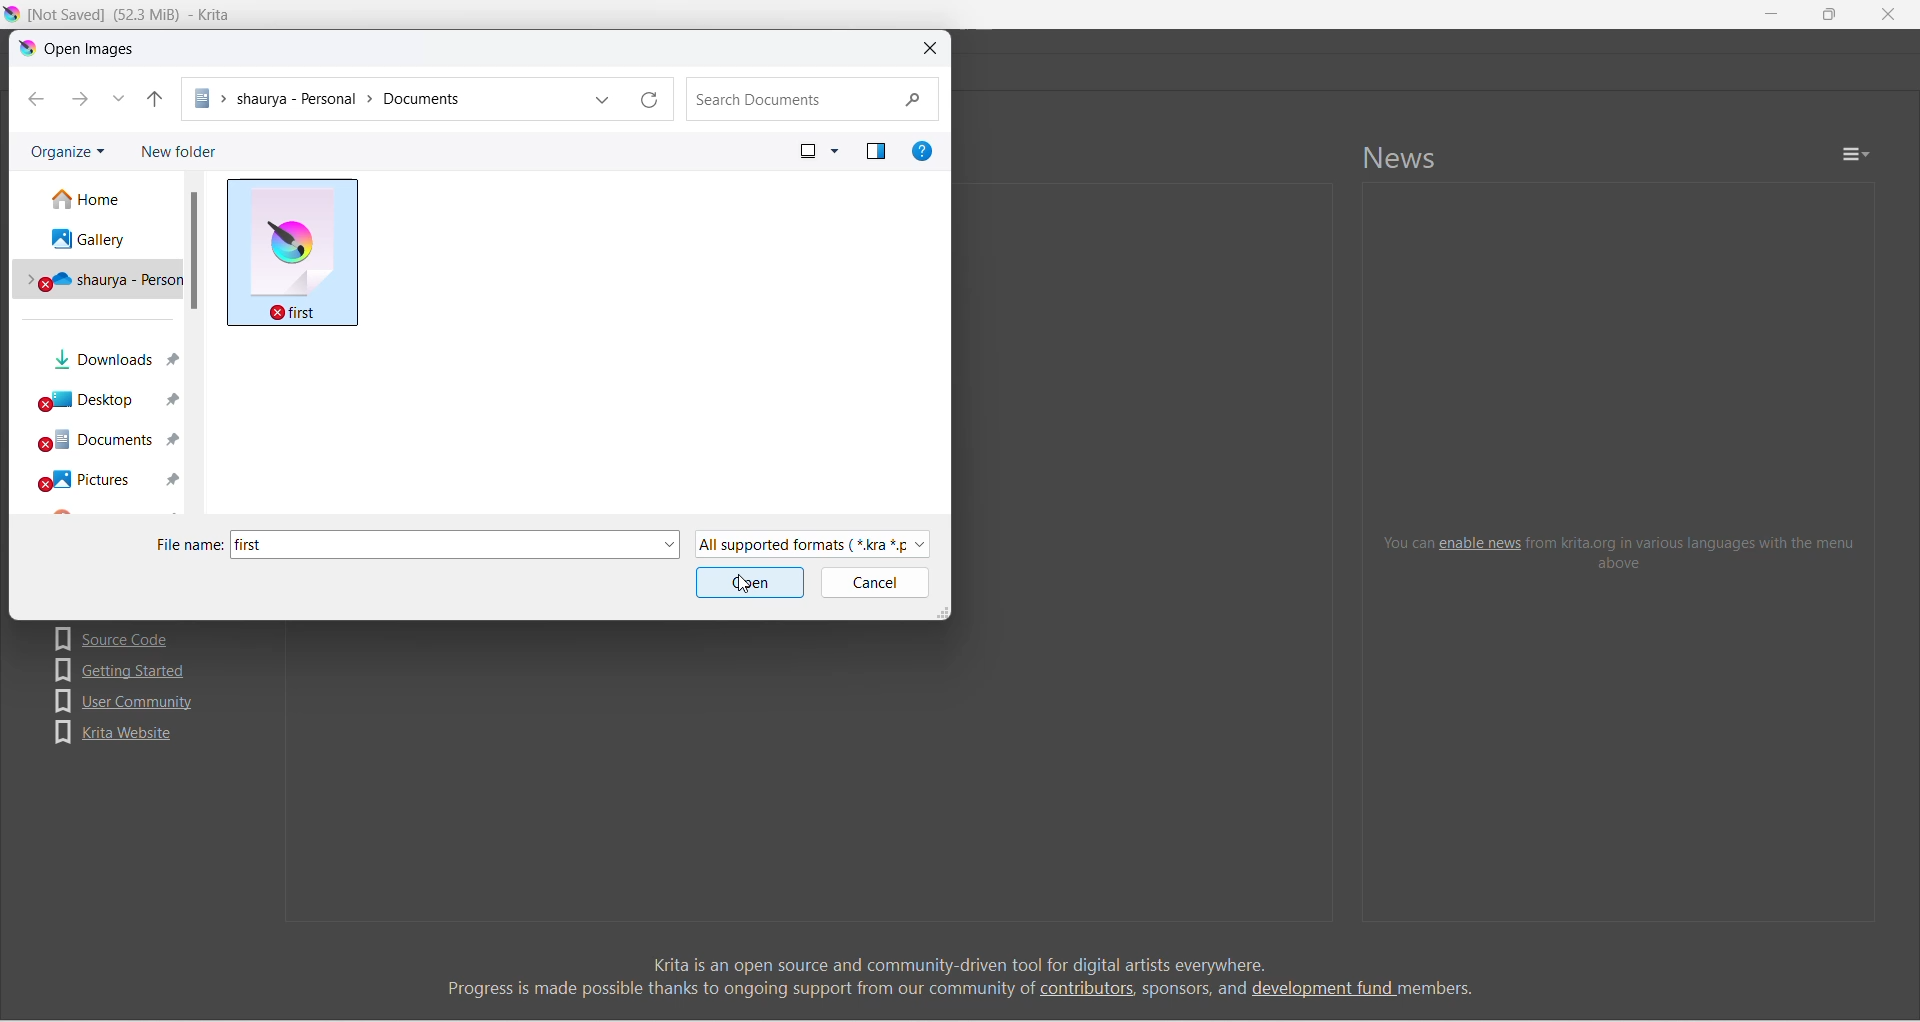 The width and height of the screenshot is (1920, 1022). Describe the element at coordinates (114, 733) in the screenshot. I see `krita website` at that location.